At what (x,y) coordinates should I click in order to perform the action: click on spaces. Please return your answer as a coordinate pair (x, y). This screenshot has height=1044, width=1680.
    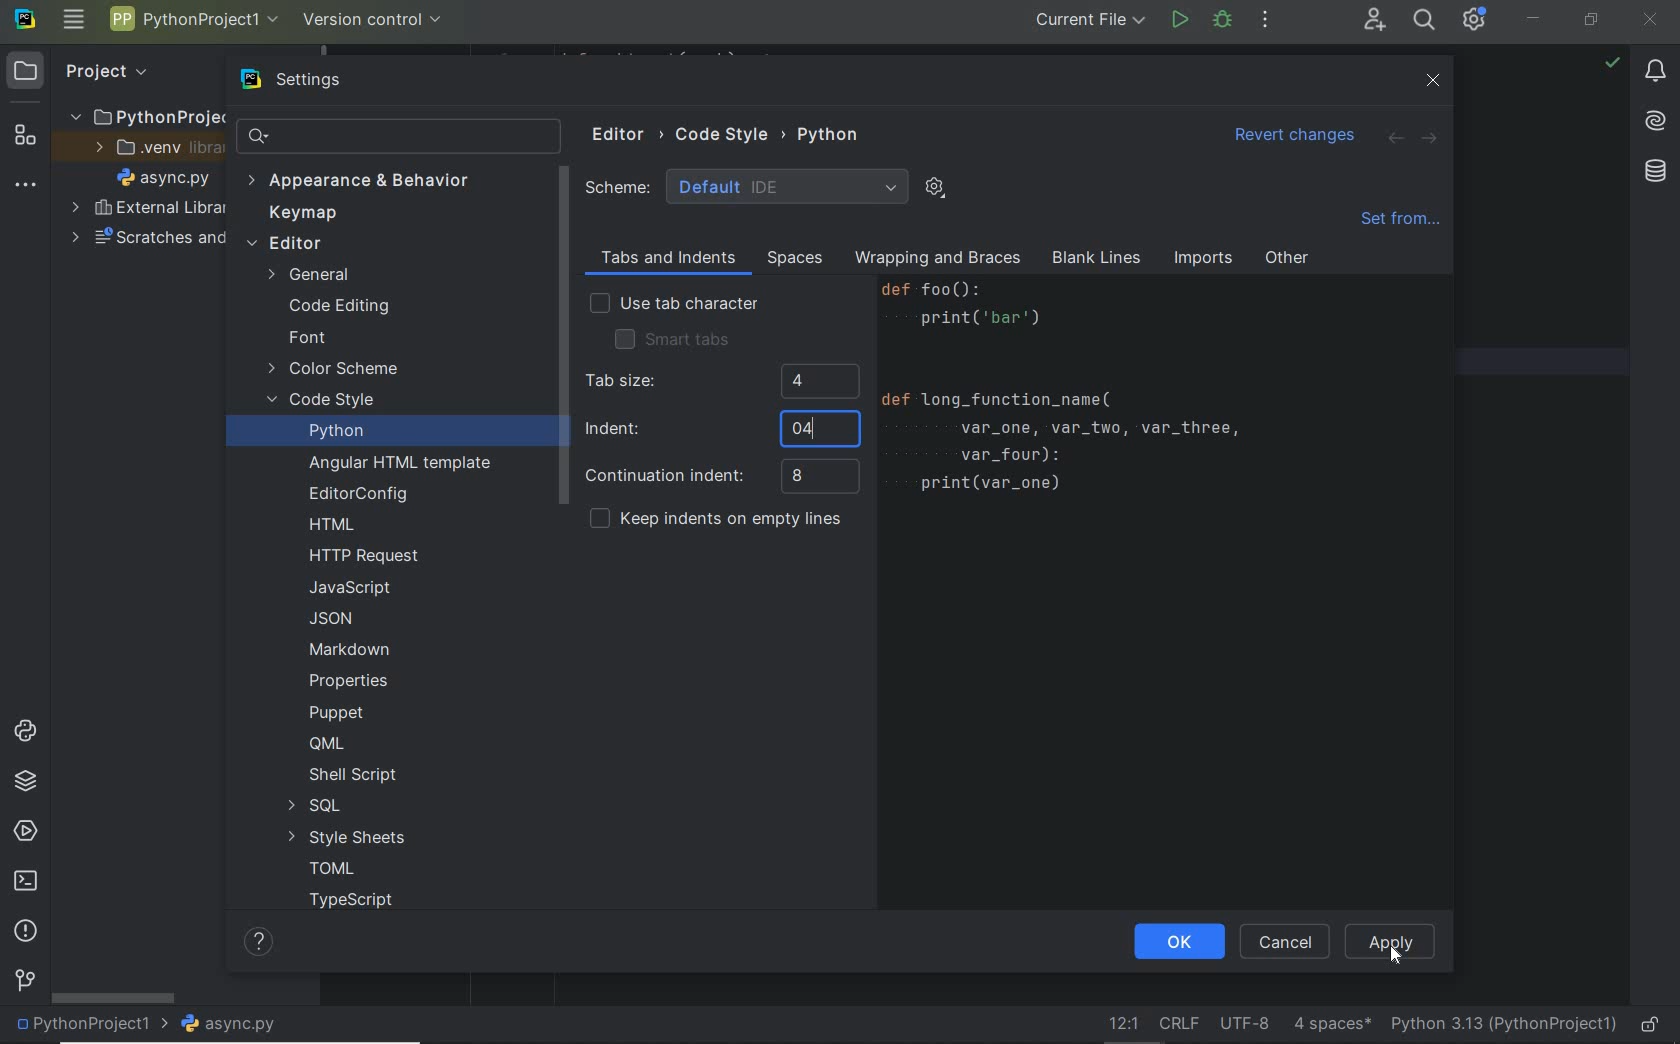
    Looking at the image, I should click on (791, 258).